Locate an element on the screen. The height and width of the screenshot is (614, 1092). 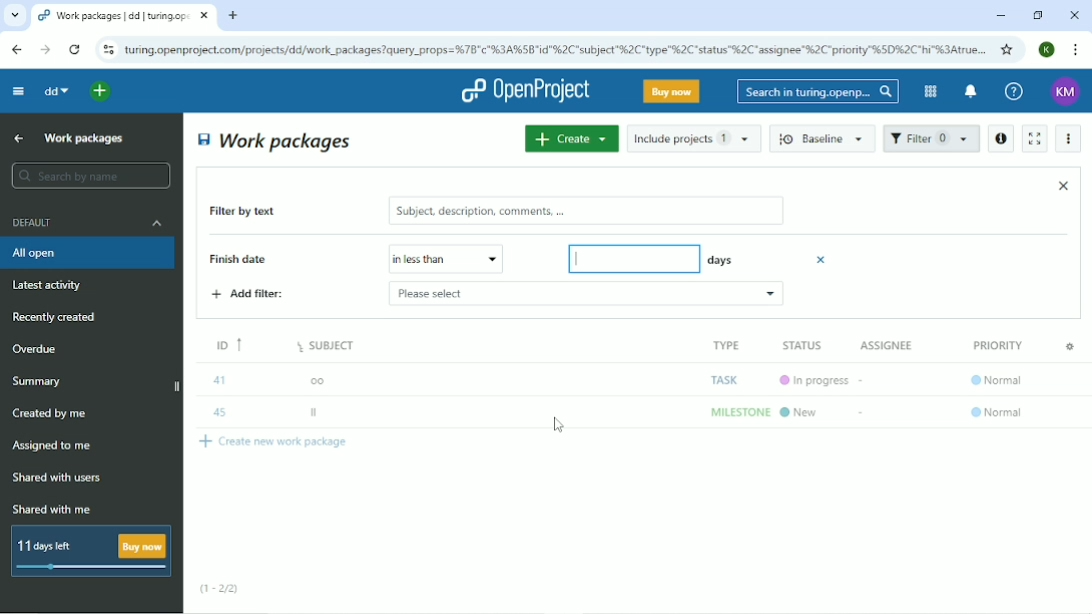
close side bar is located at coordinates (175, 388).